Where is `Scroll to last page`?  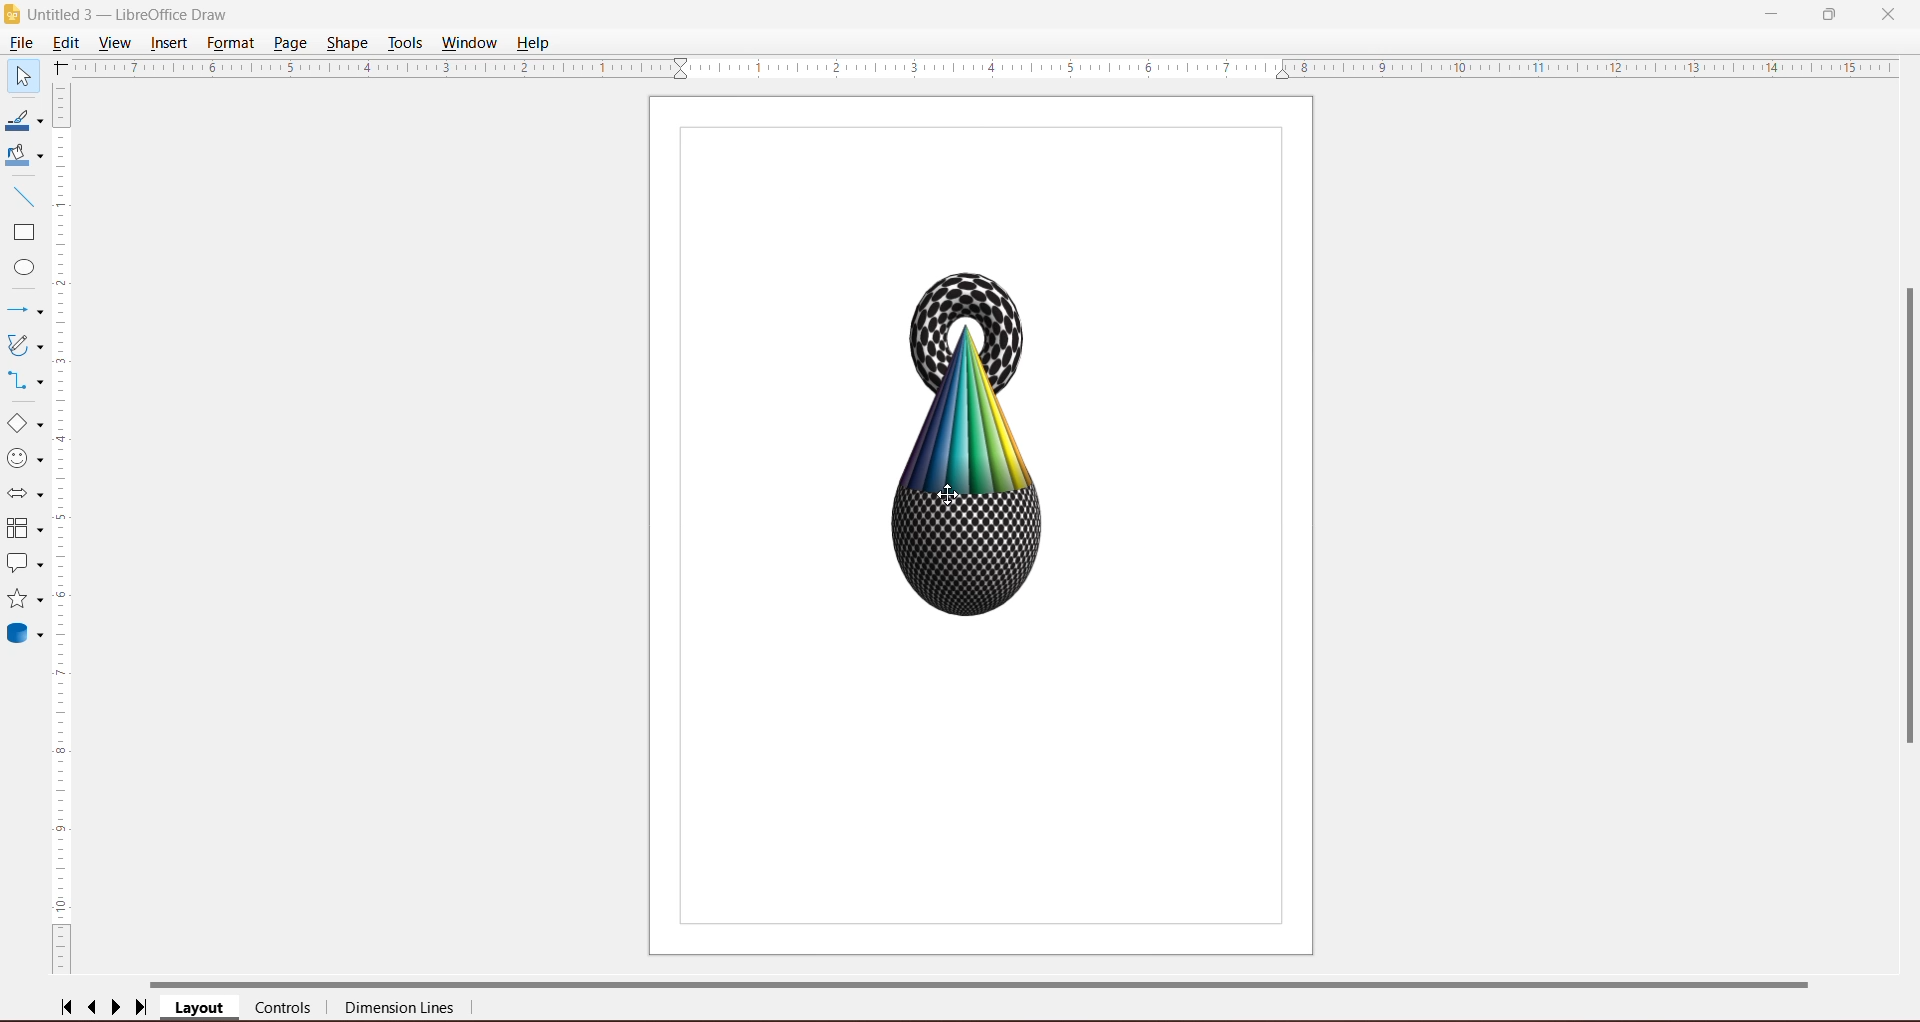 Scroll to last page is located at coordinates (142, 1008).